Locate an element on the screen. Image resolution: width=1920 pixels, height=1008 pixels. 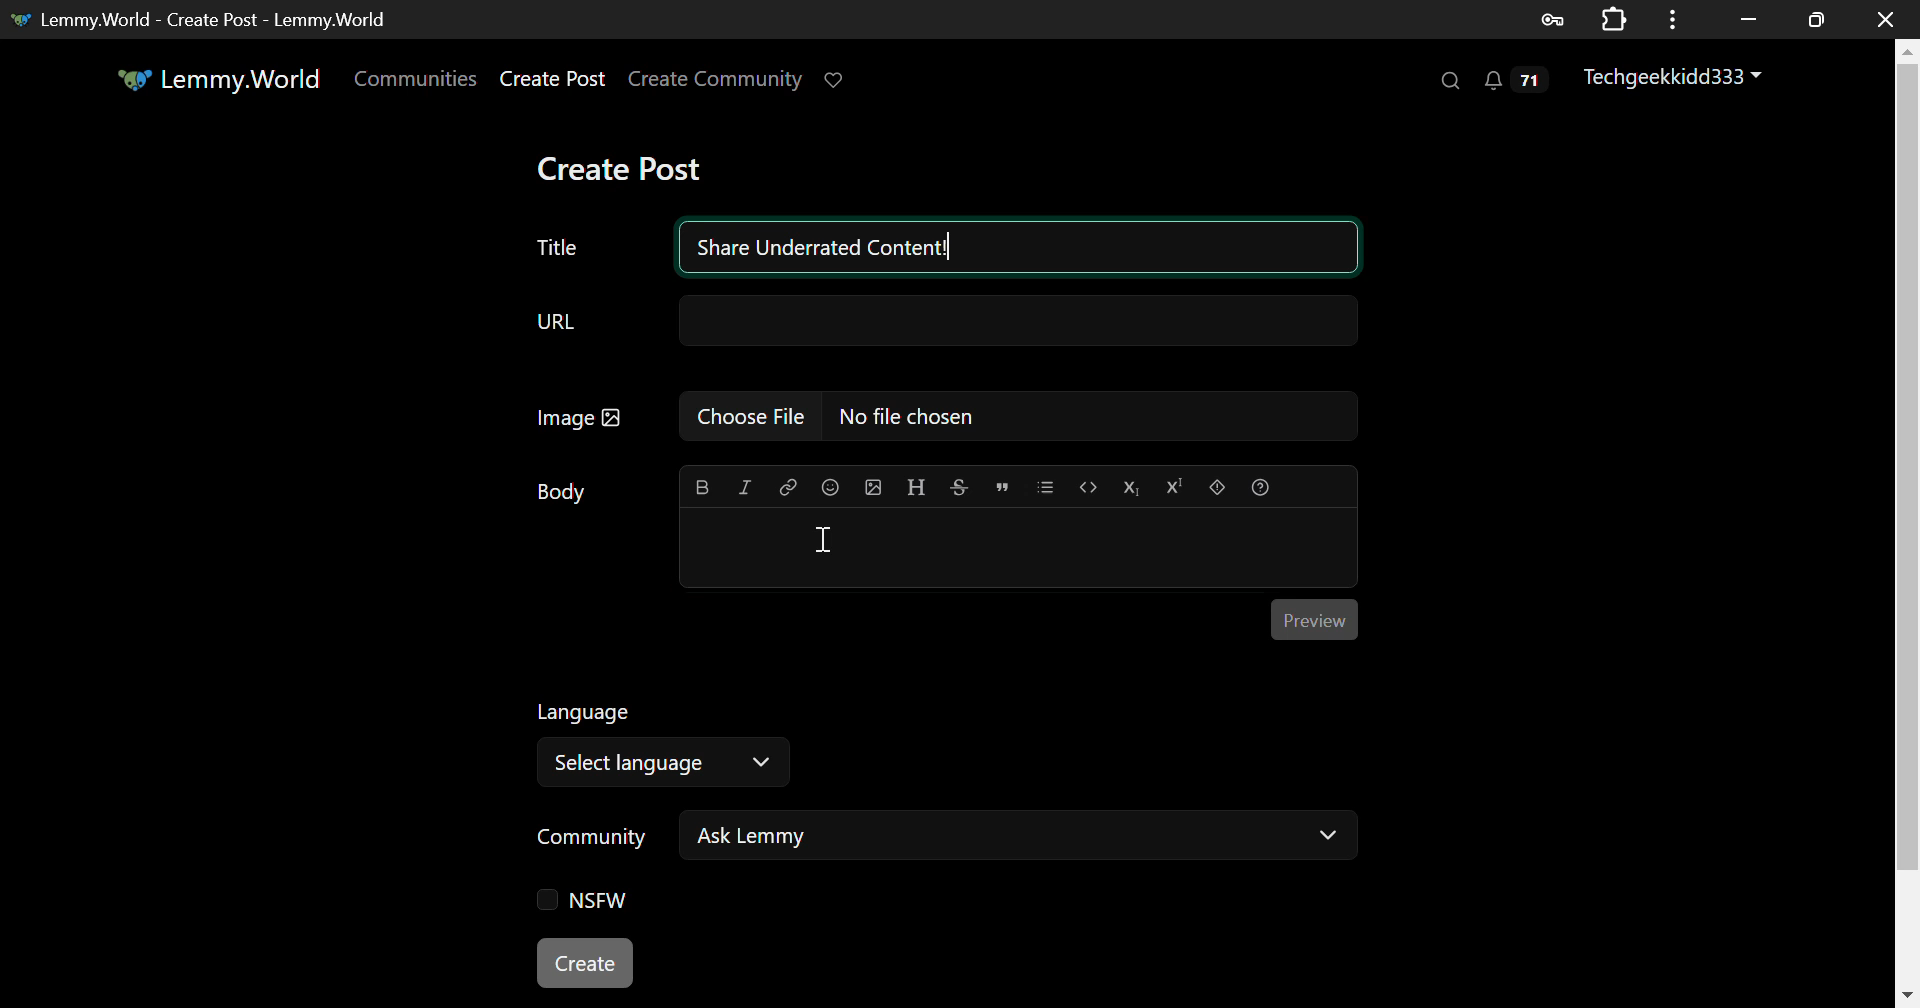
Bold is located at coordinates (702, 487).